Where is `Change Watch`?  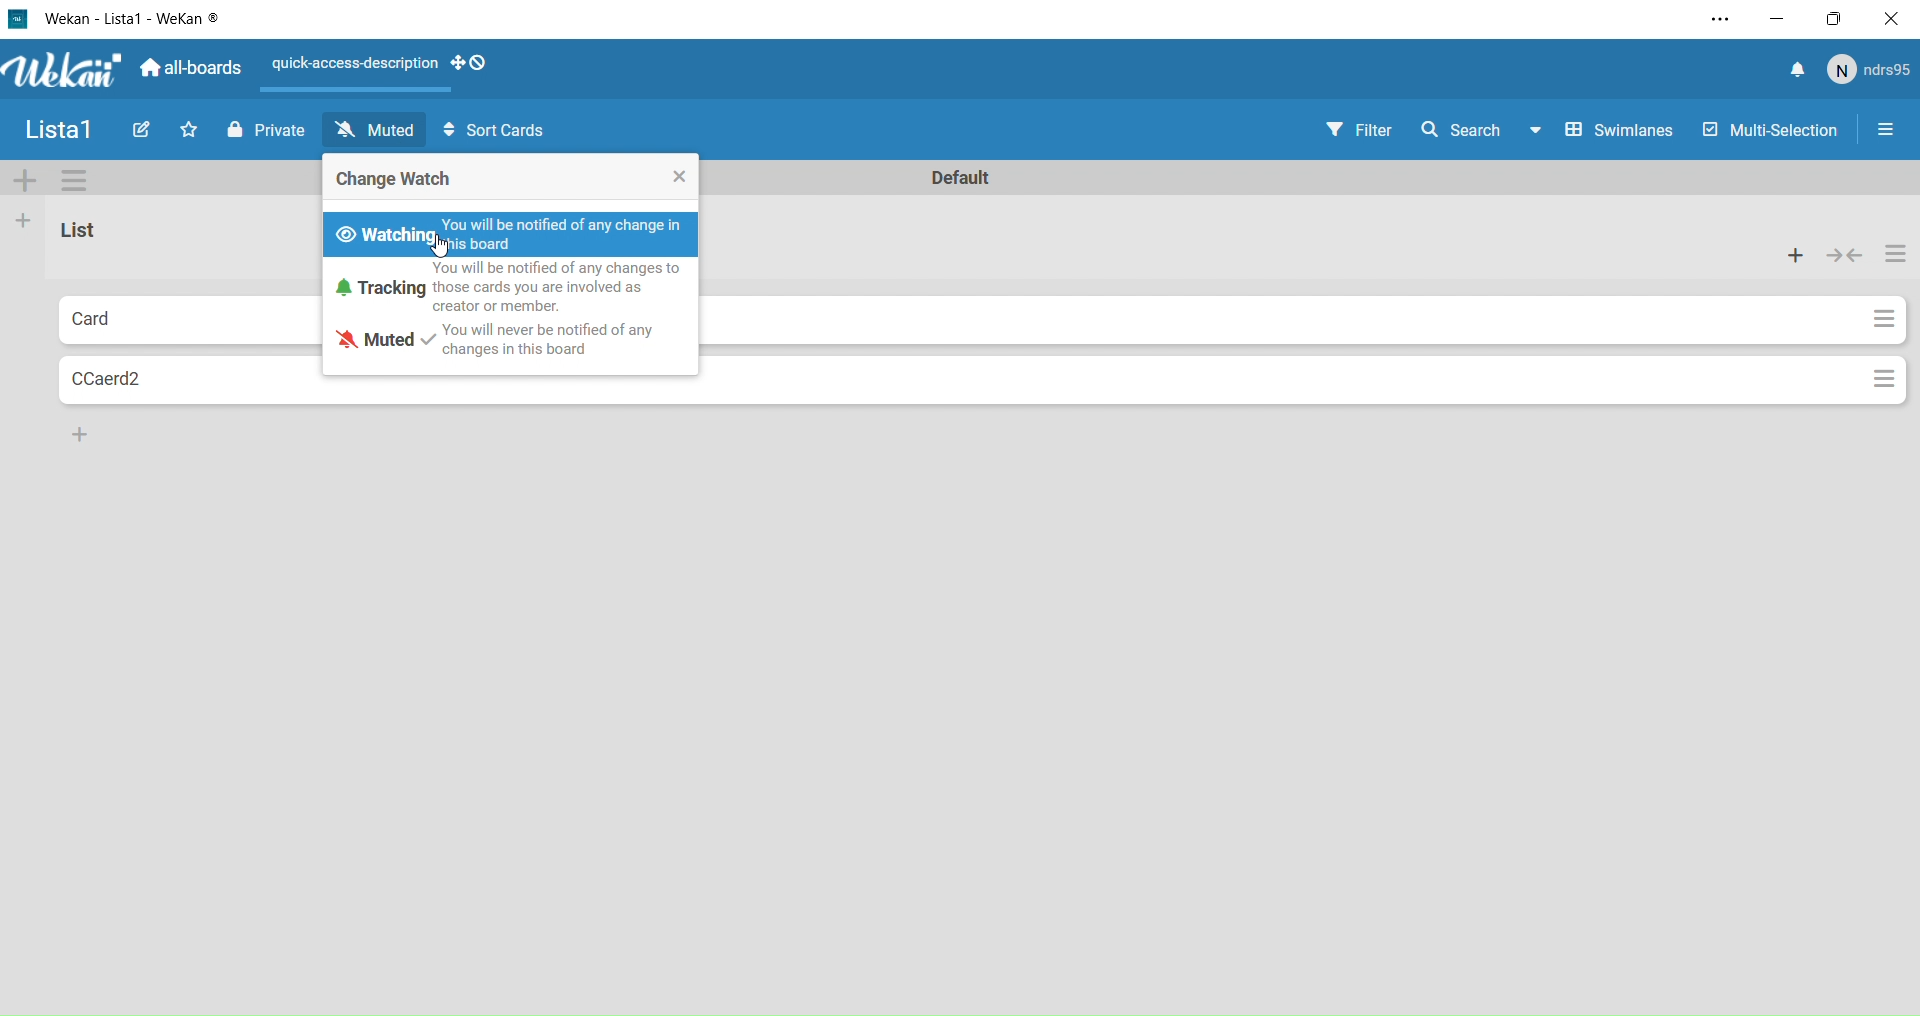
Change Watch is located at coordinates (512, 178).